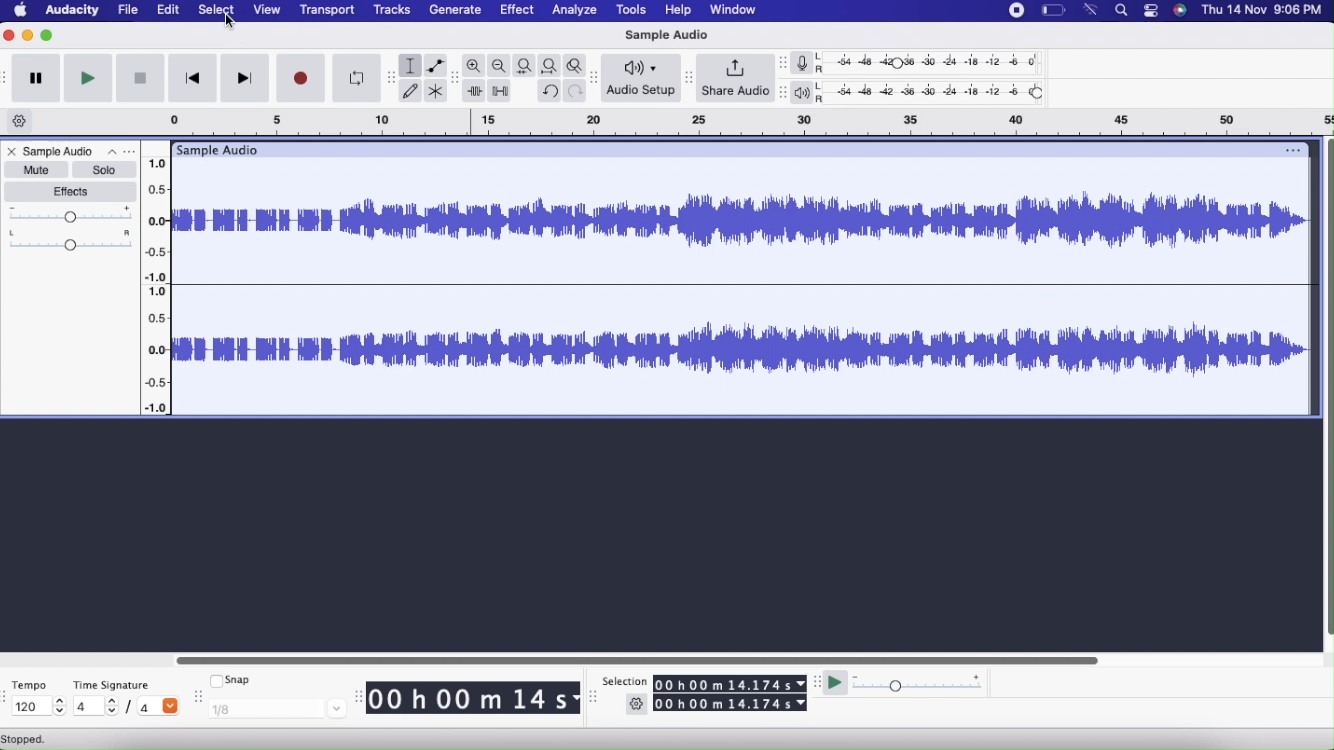 This screenshot has height=750, width=1334. What do you see at coordinates (69, 216) in the screenshot?
I see `Gain Slider` at bounding box center [69, 216].